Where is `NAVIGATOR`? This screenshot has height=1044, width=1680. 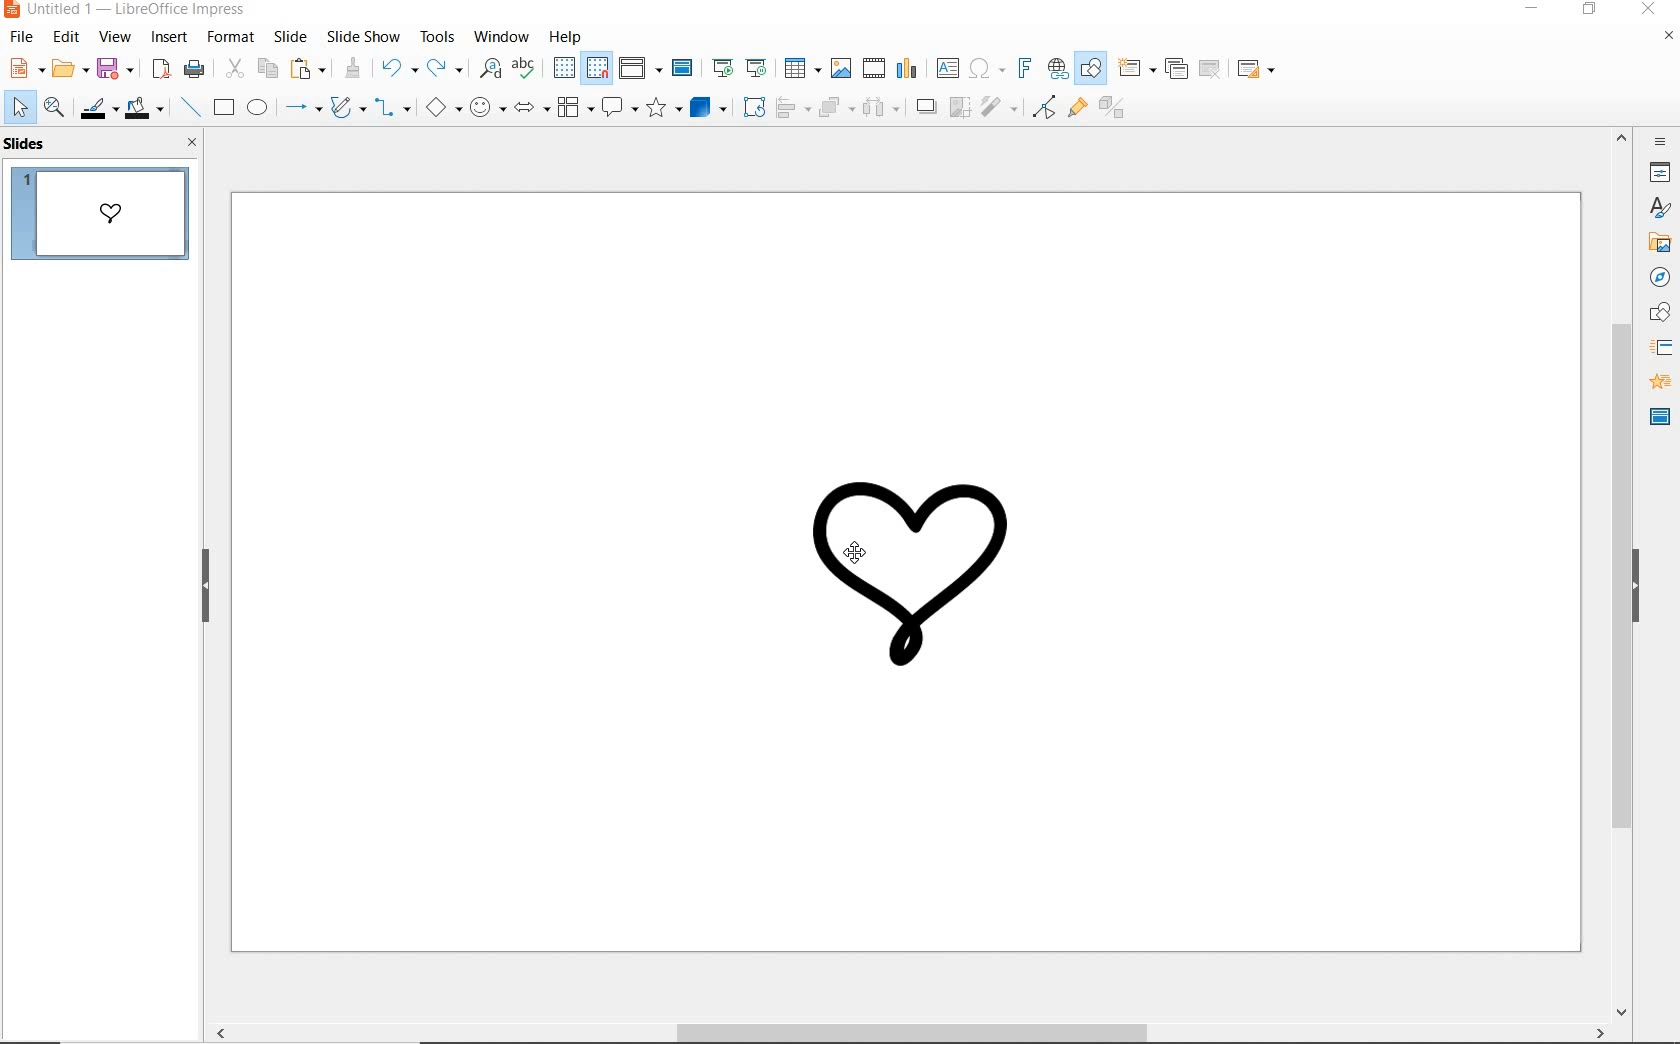 NAVIGATOR is located at coordinates (1661, 279).